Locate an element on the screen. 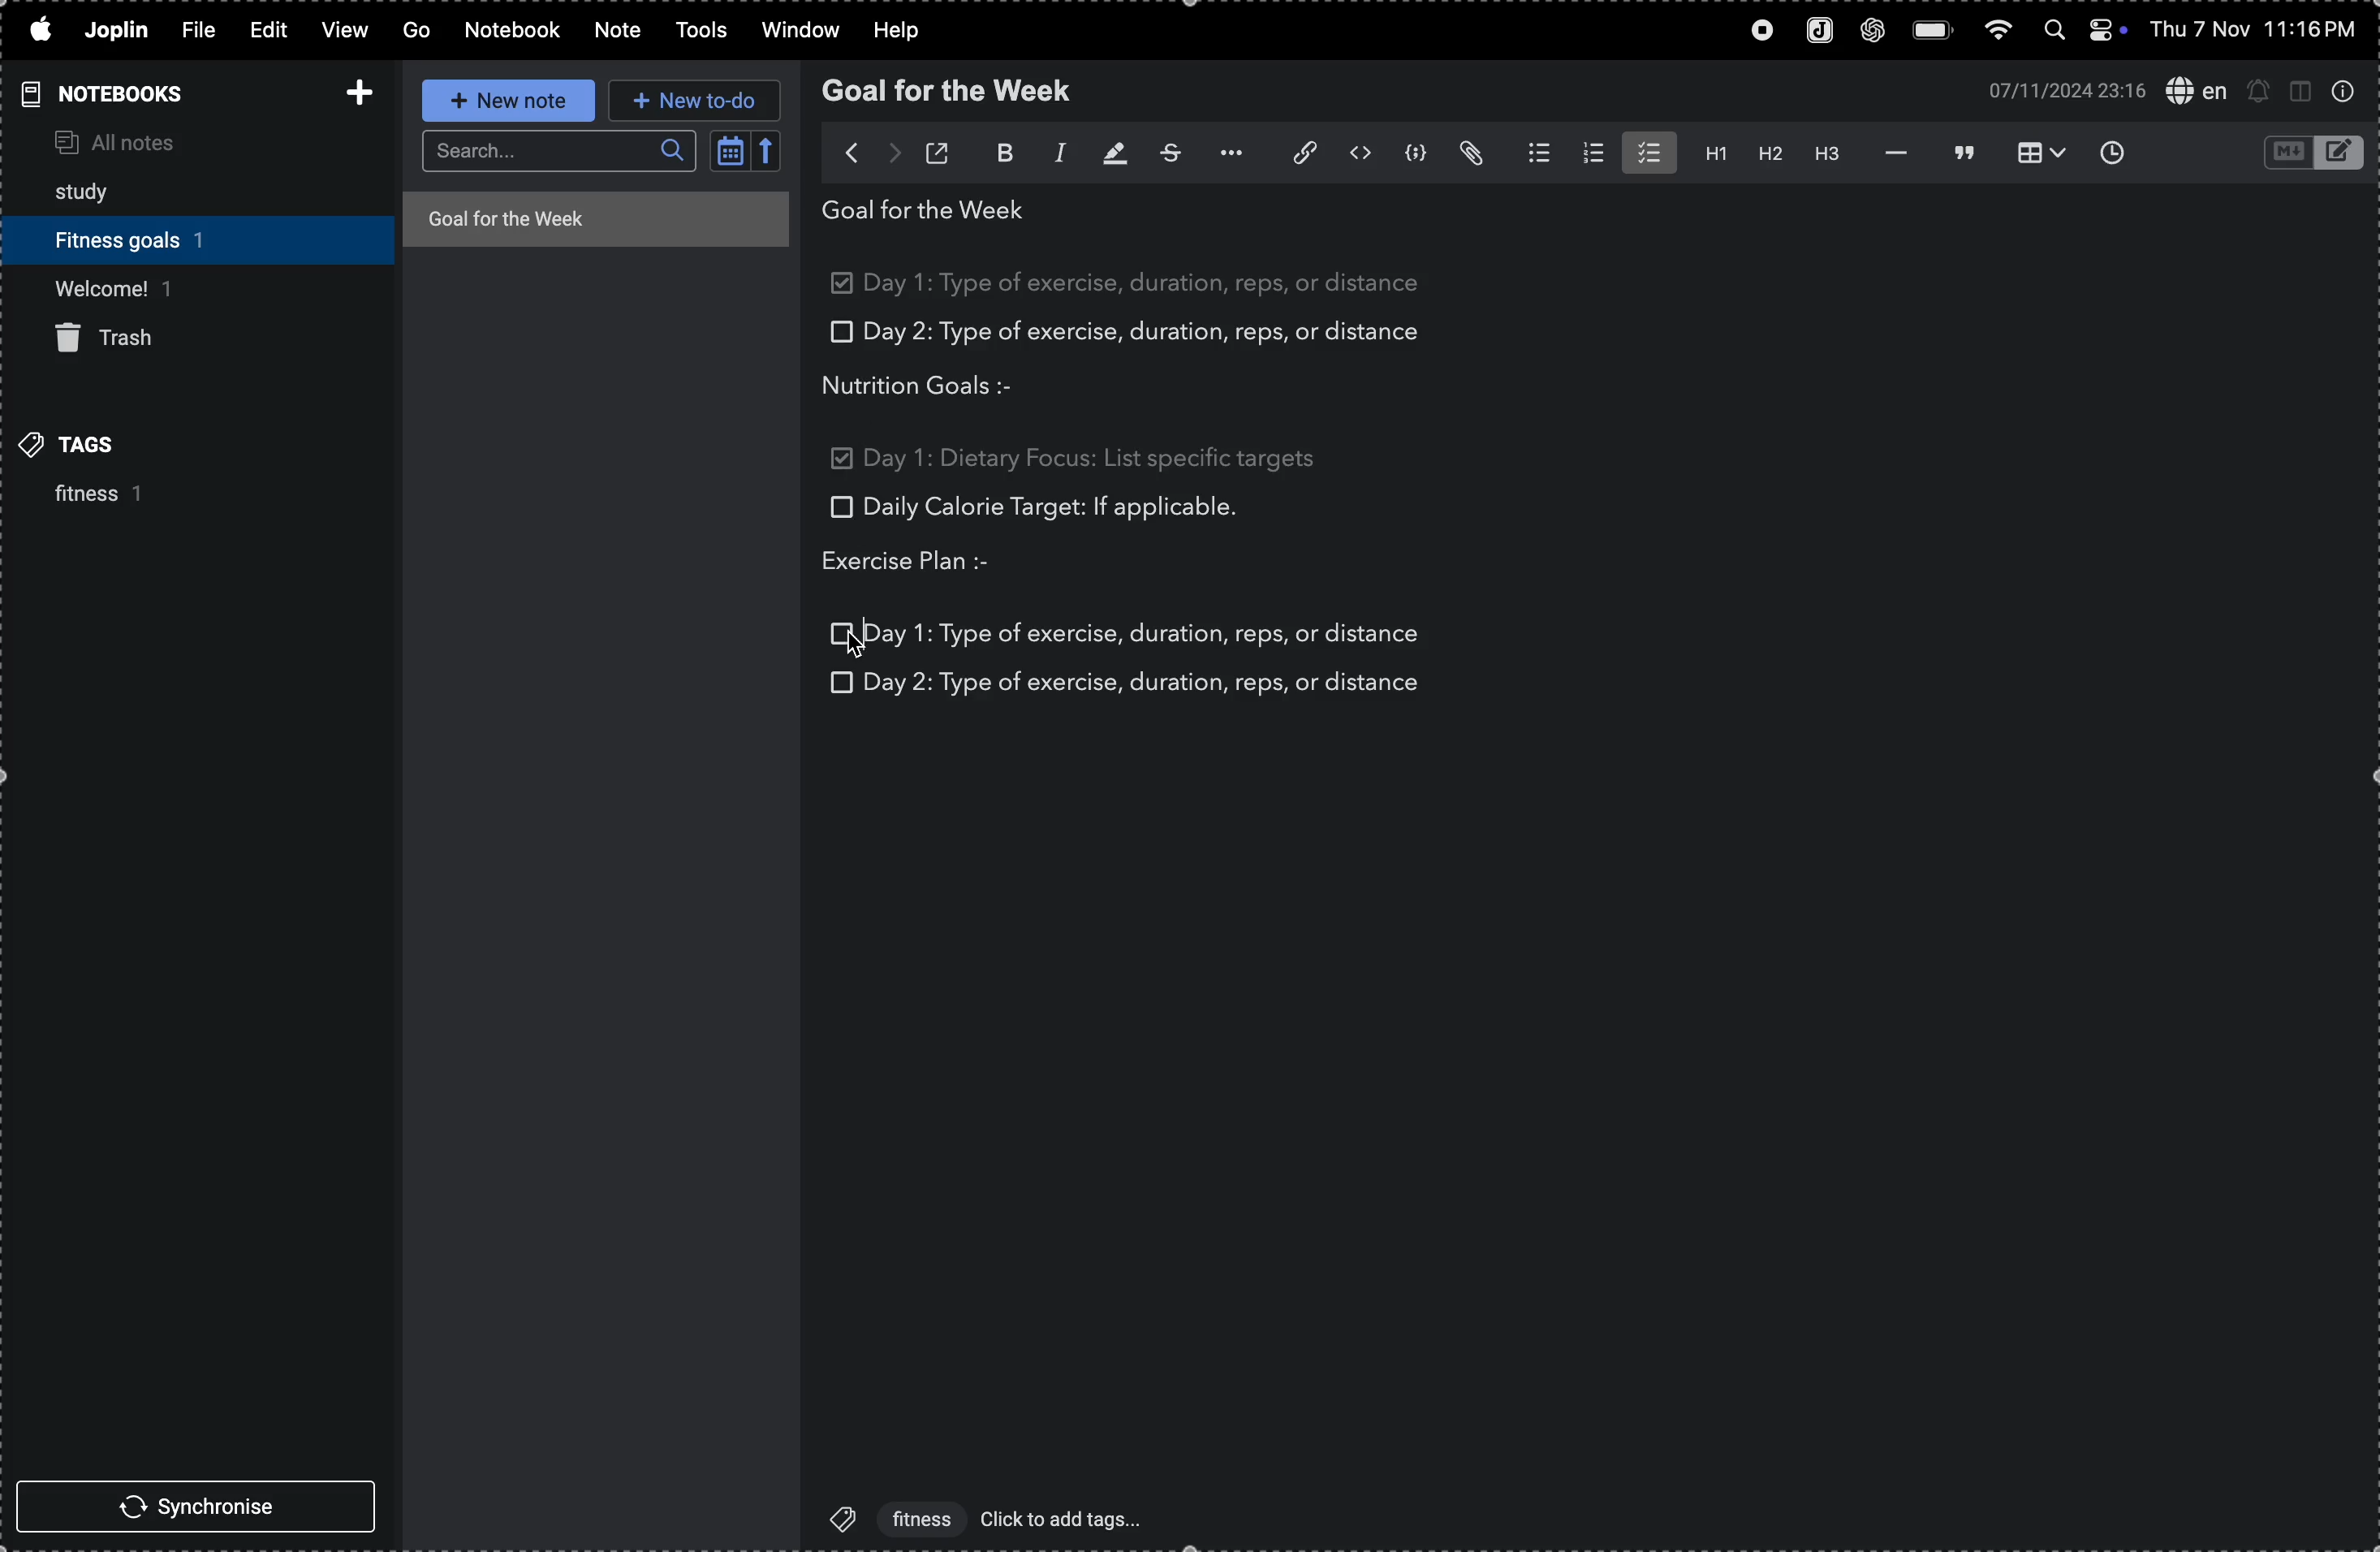 The width and height of the screenshot is (2380, 1552). day 2: type of exercise, duration, reps, or distance  is located at coordinates (1153, 333).